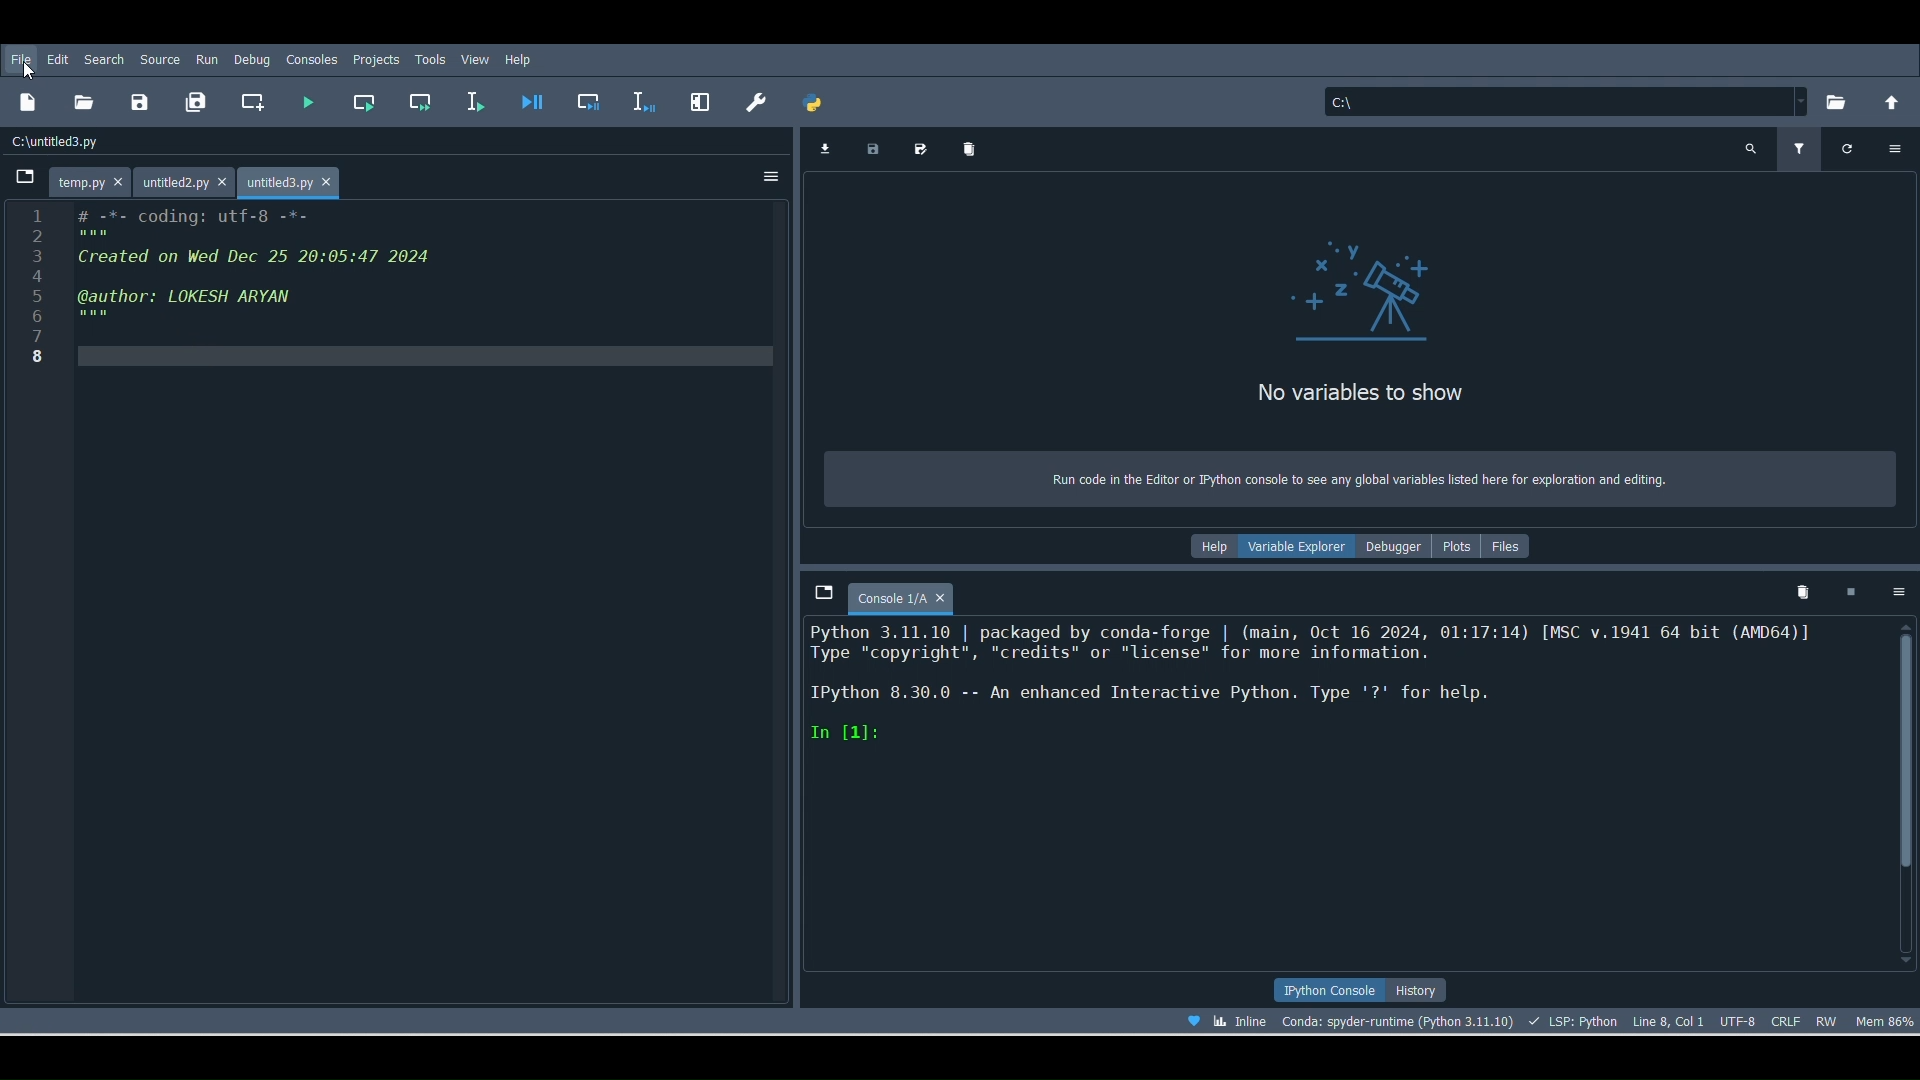 Image resolution: width=1920 pixels, height=1080 pixels. What do you see at coordinates (475, 58) in the screenshot?
I see `View` at bounding box center [475, 58].